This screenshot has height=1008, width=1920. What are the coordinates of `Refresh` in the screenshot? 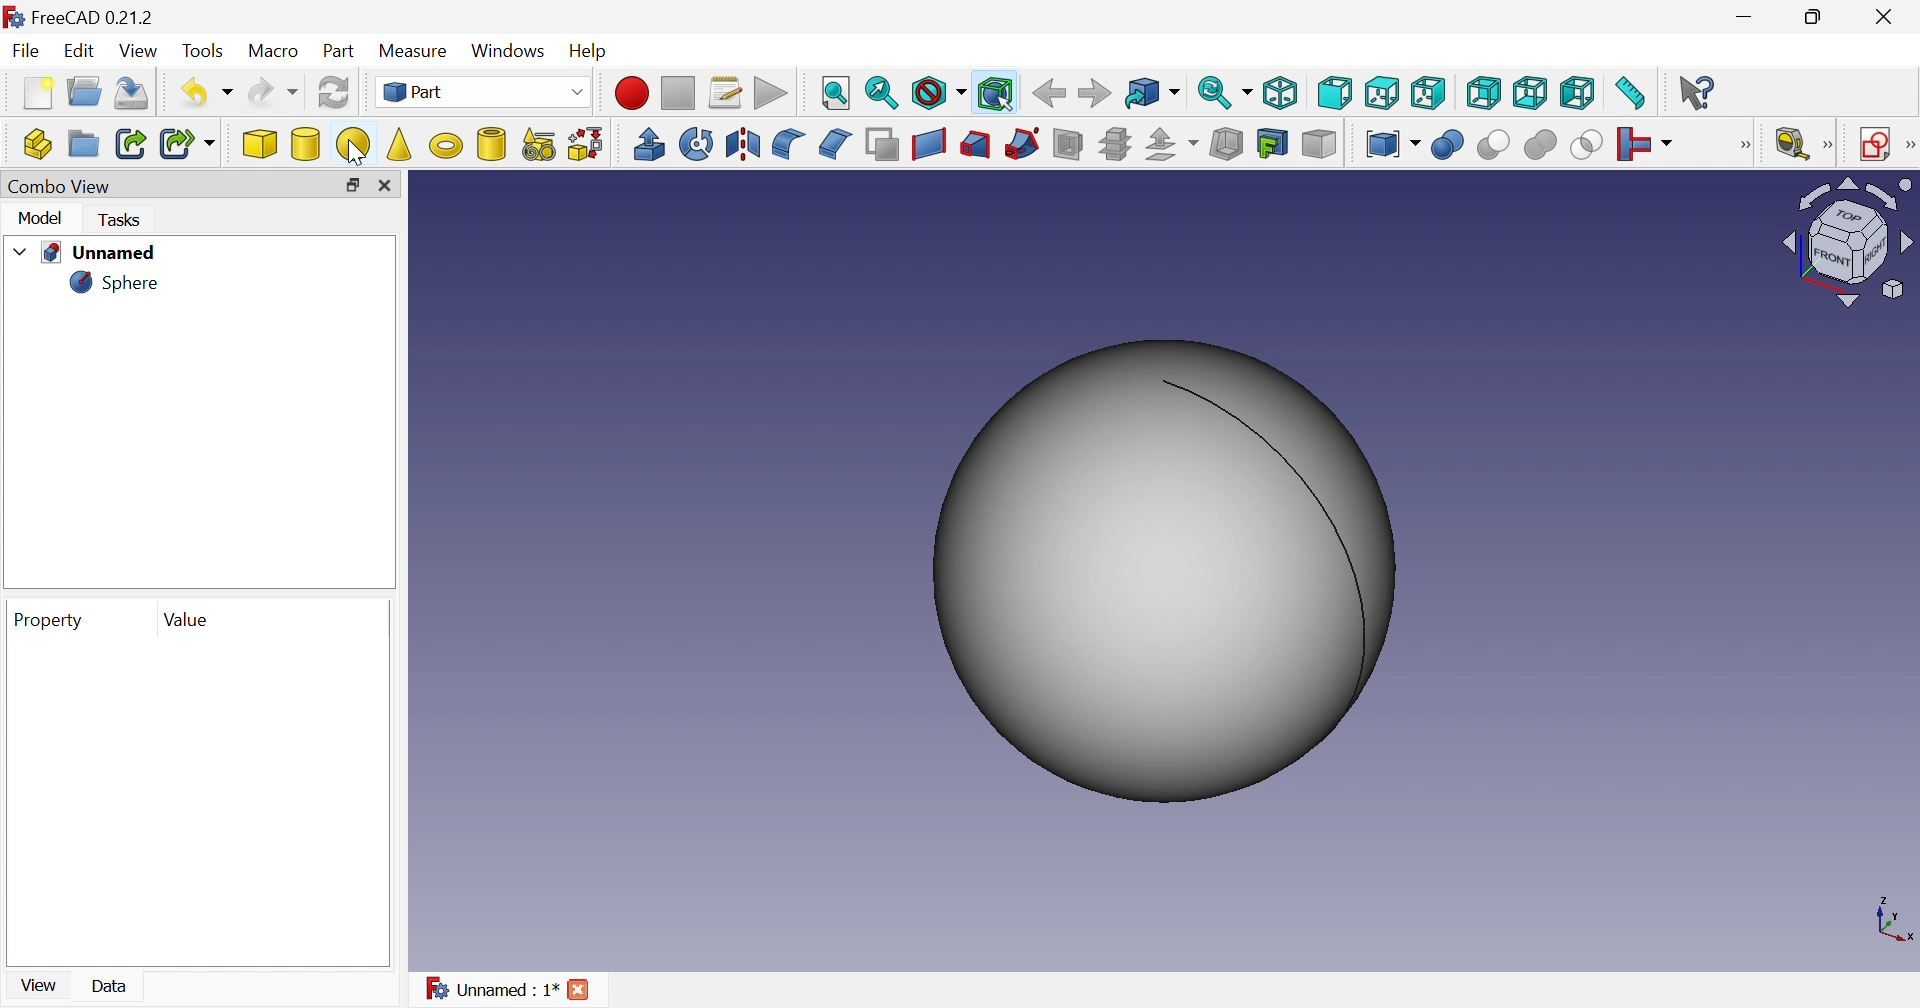 It's located at (333, 91).